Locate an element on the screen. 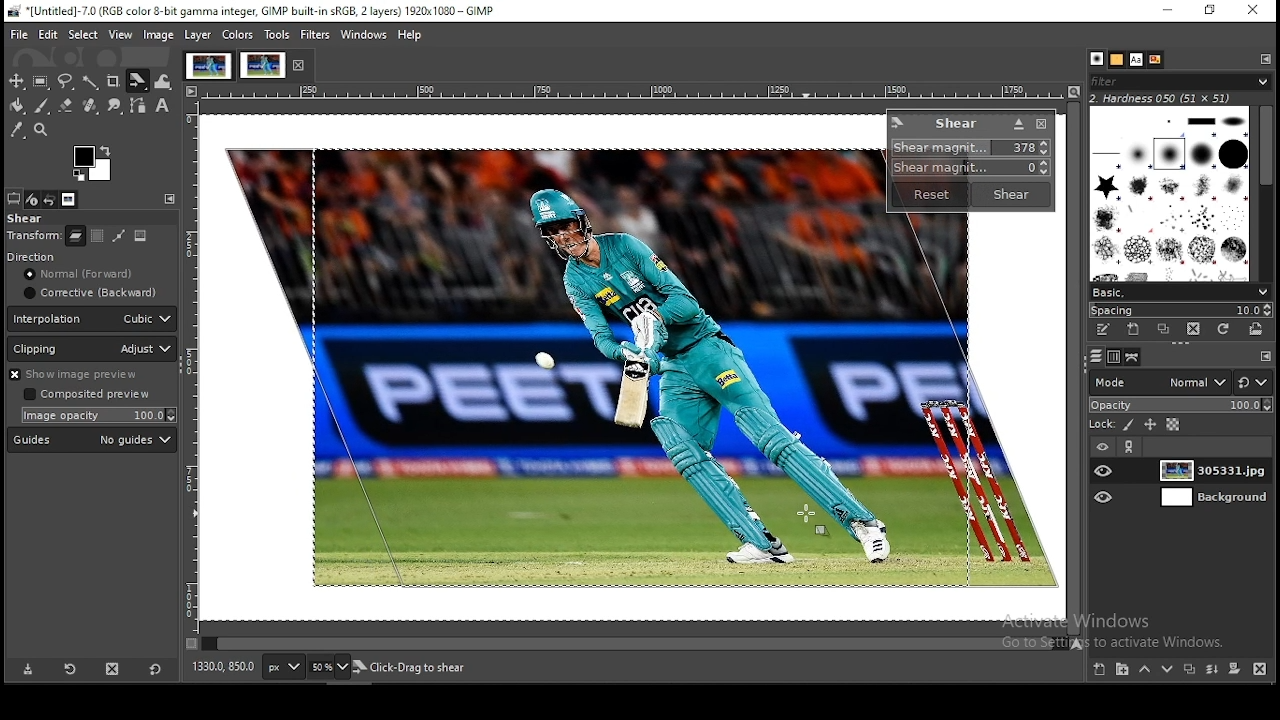 The image size is (1280, 720). move layer one step up is located at coordinates (1143, 669).